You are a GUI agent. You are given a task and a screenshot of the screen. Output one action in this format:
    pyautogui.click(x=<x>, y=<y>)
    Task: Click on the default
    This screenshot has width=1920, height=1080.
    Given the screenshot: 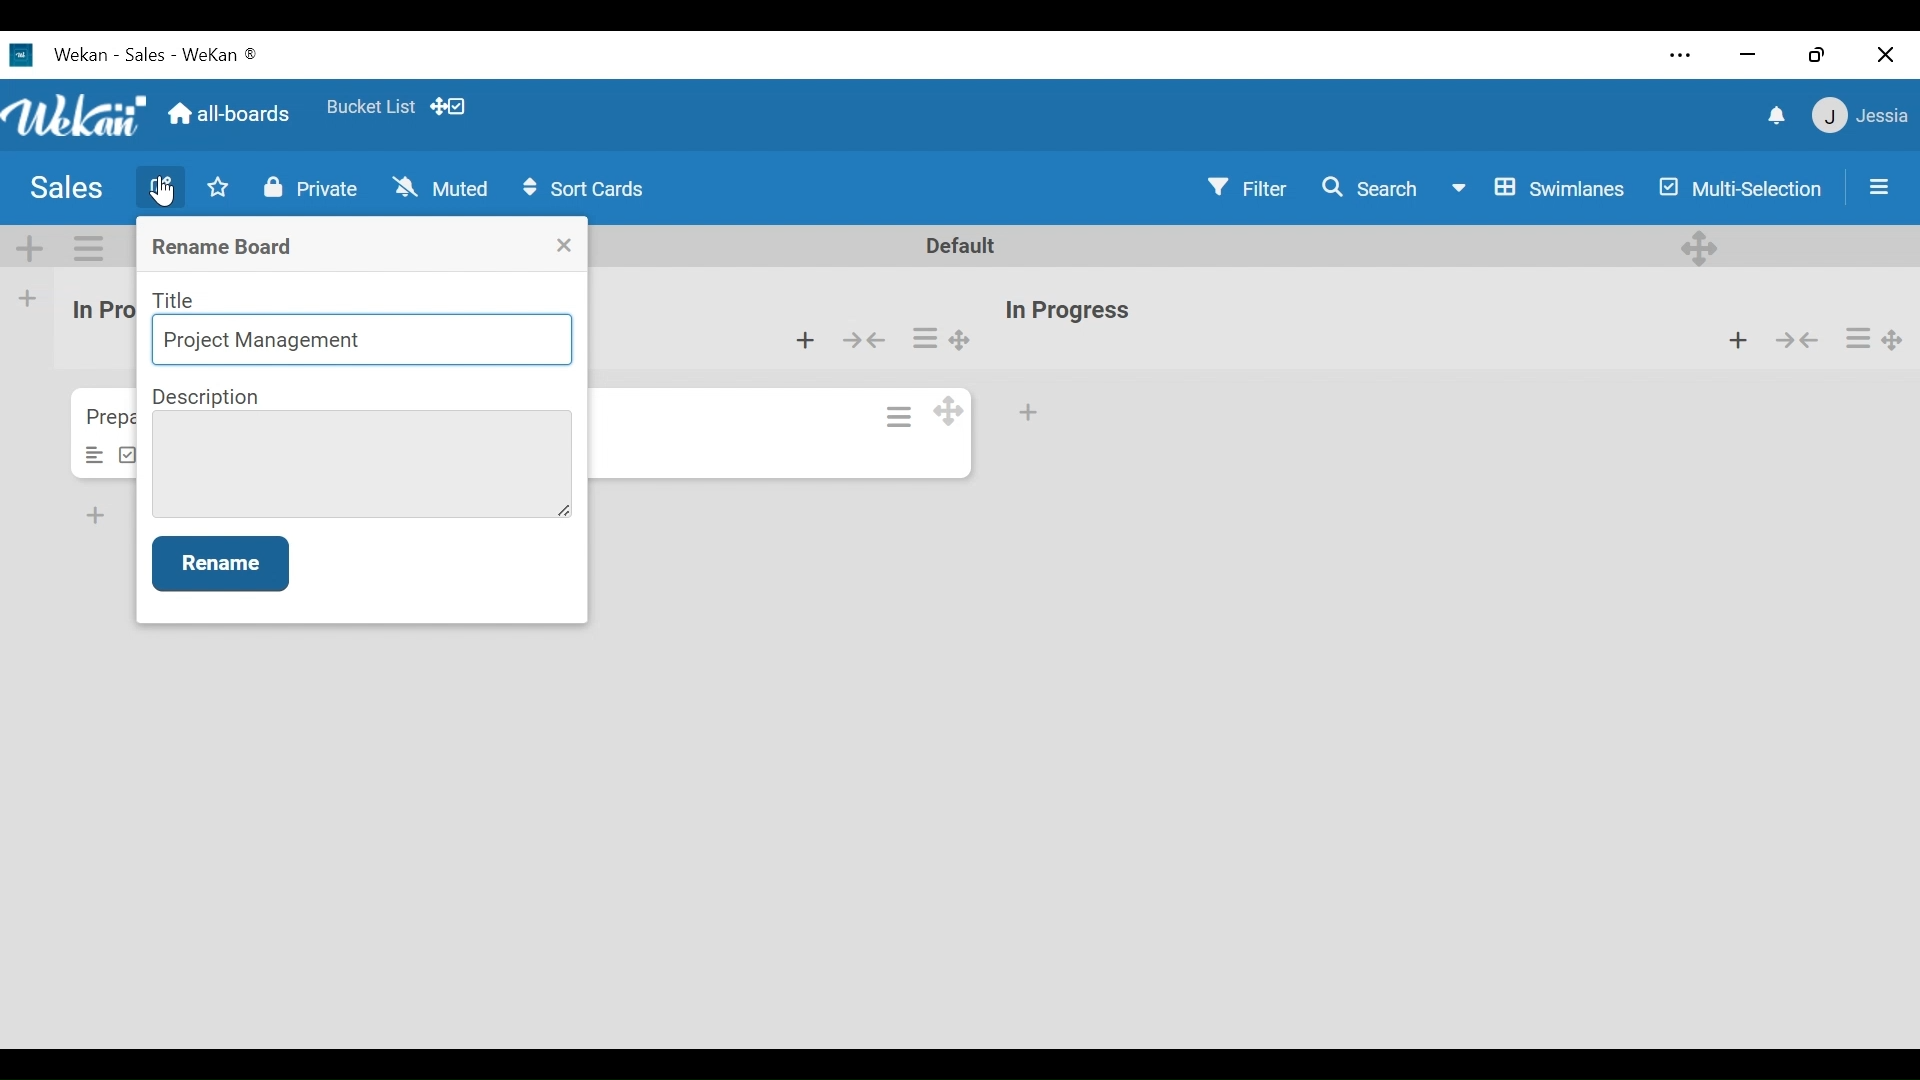 What is the action you would take?
    pyautogui.click(x=968, y=246)
    